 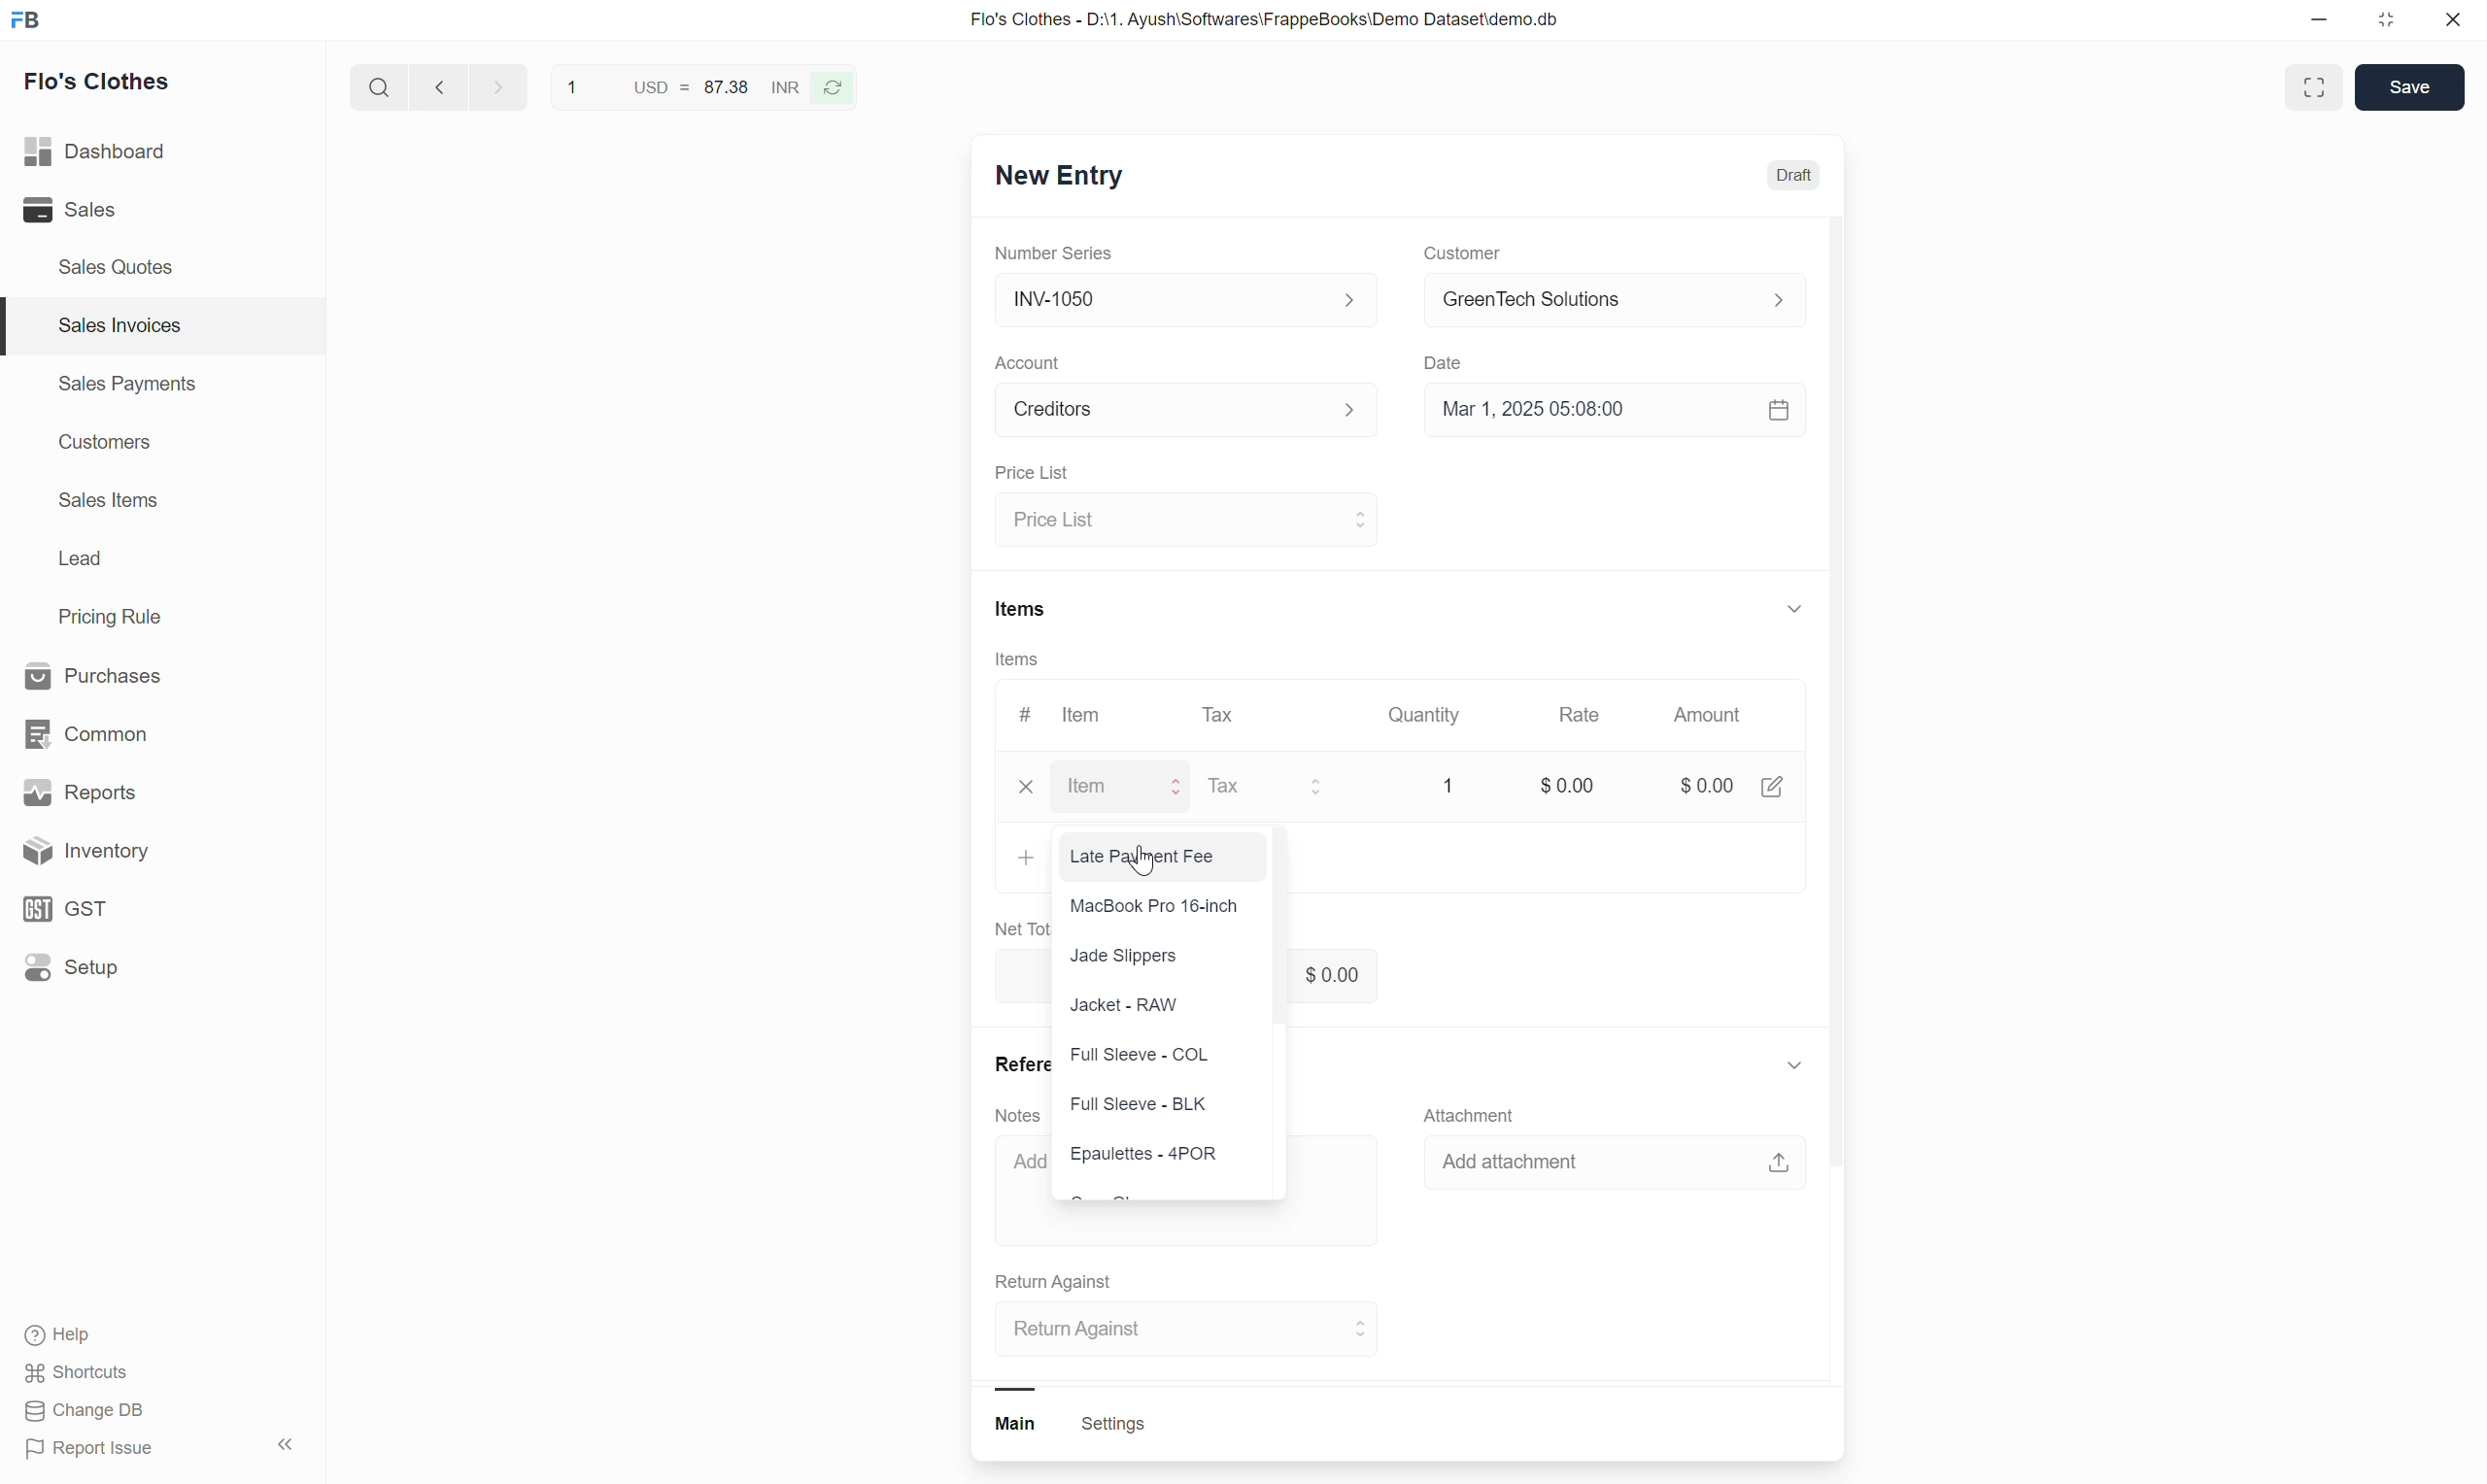 I want to click on Full Sleeve - BLK, so click(x=1143, y=1102).